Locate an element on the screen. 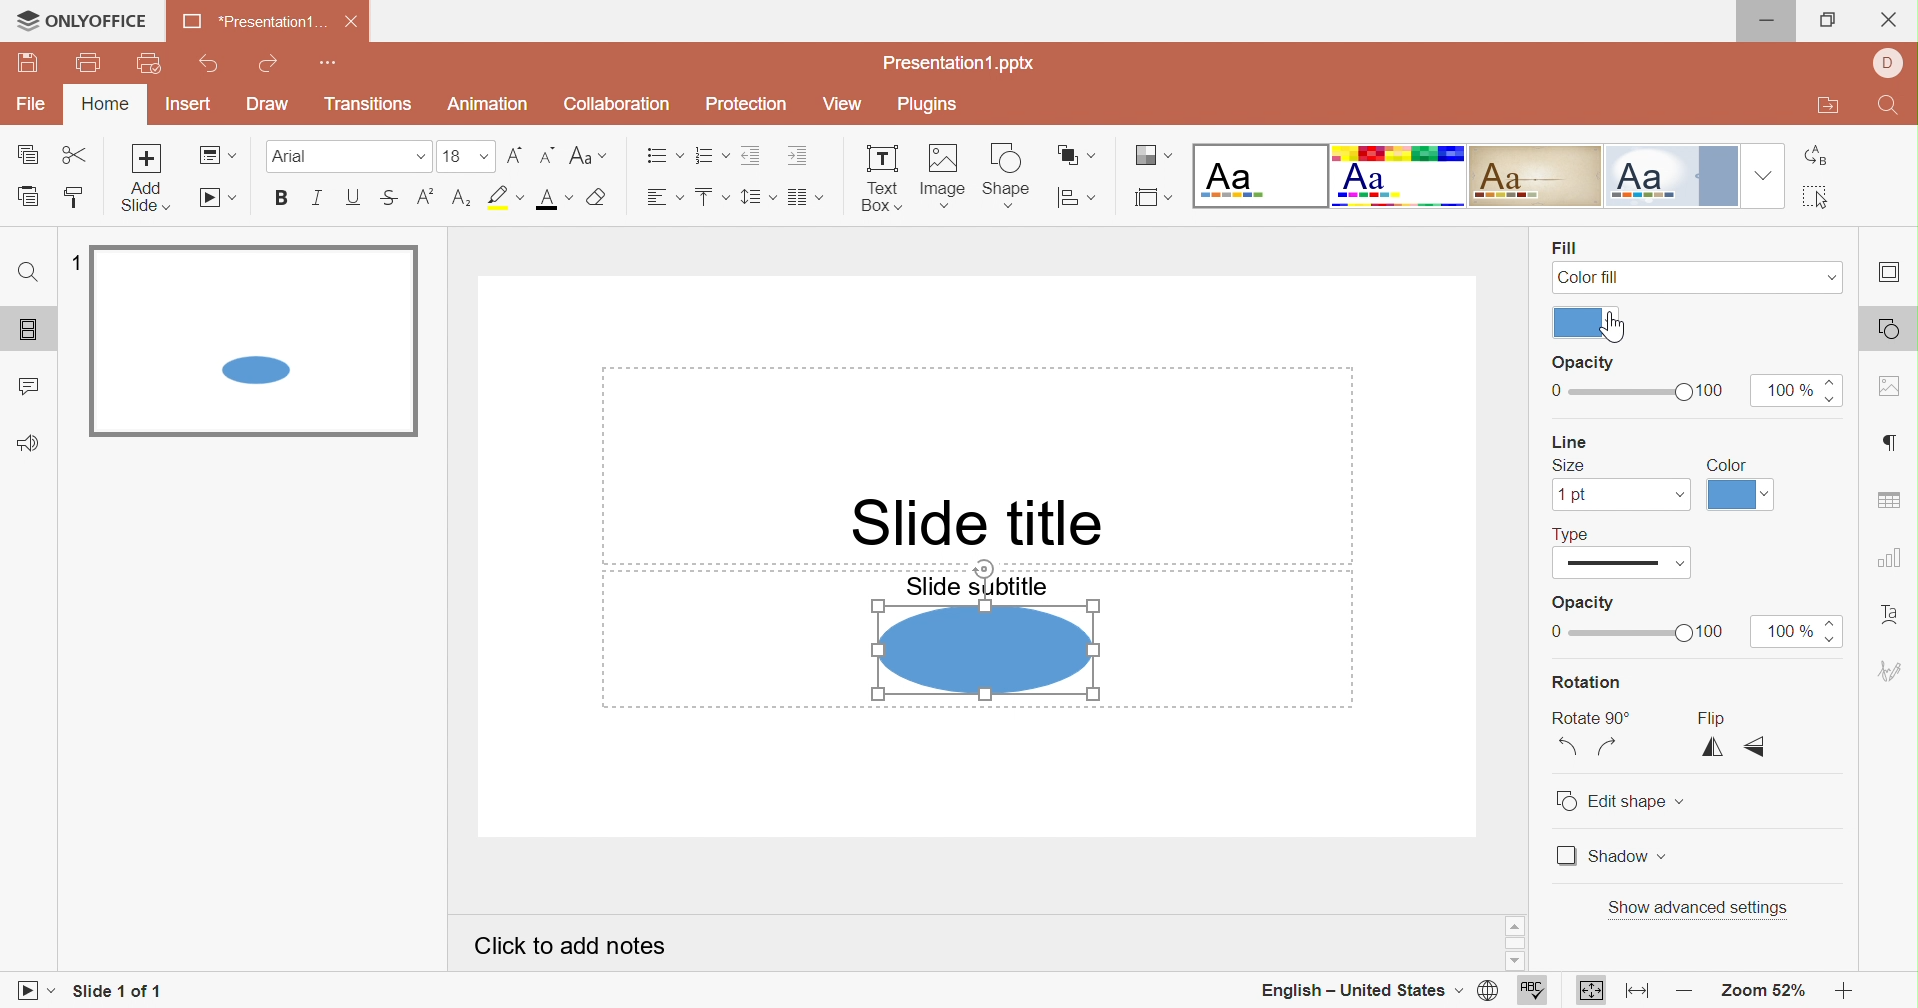  Flip horizontally is located at coordinates (1711, 748).